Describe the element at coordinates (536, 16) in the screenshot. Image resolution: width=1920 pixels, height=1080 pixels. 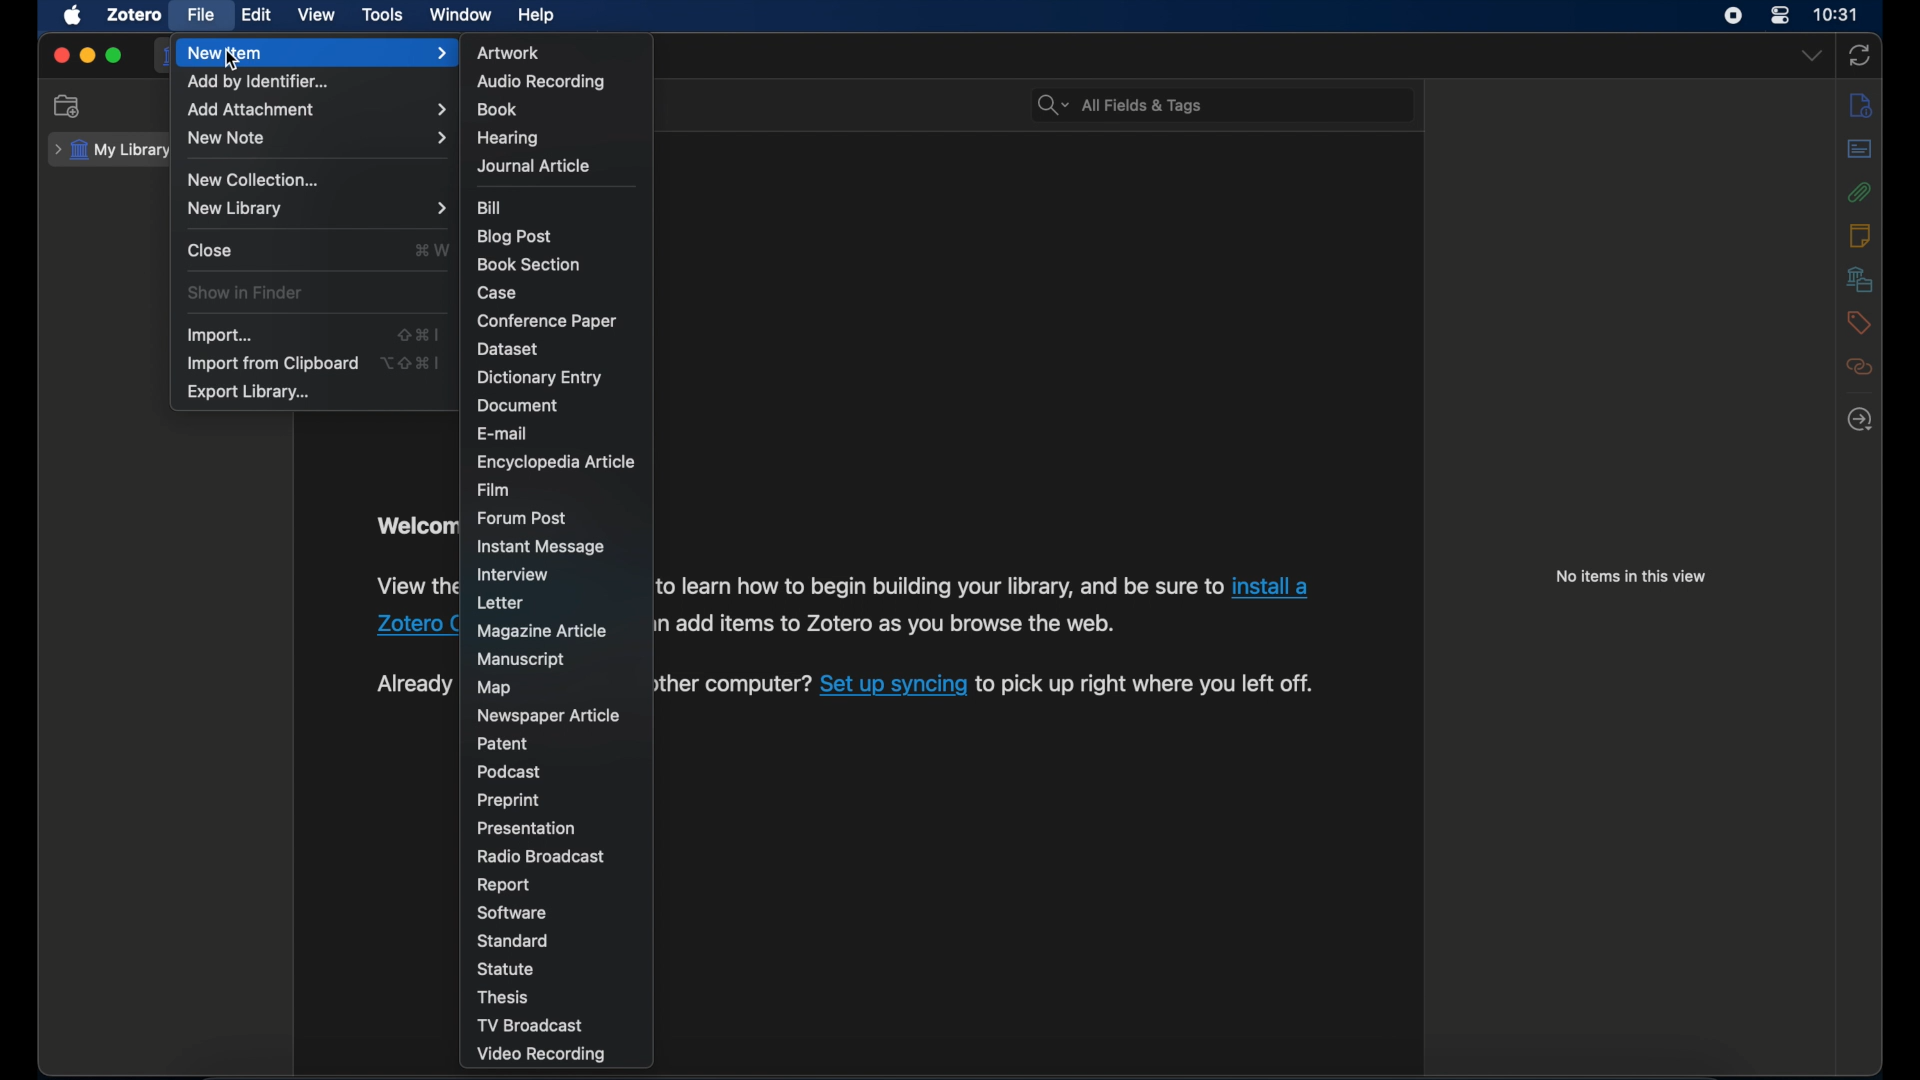
I see `help` at that location.